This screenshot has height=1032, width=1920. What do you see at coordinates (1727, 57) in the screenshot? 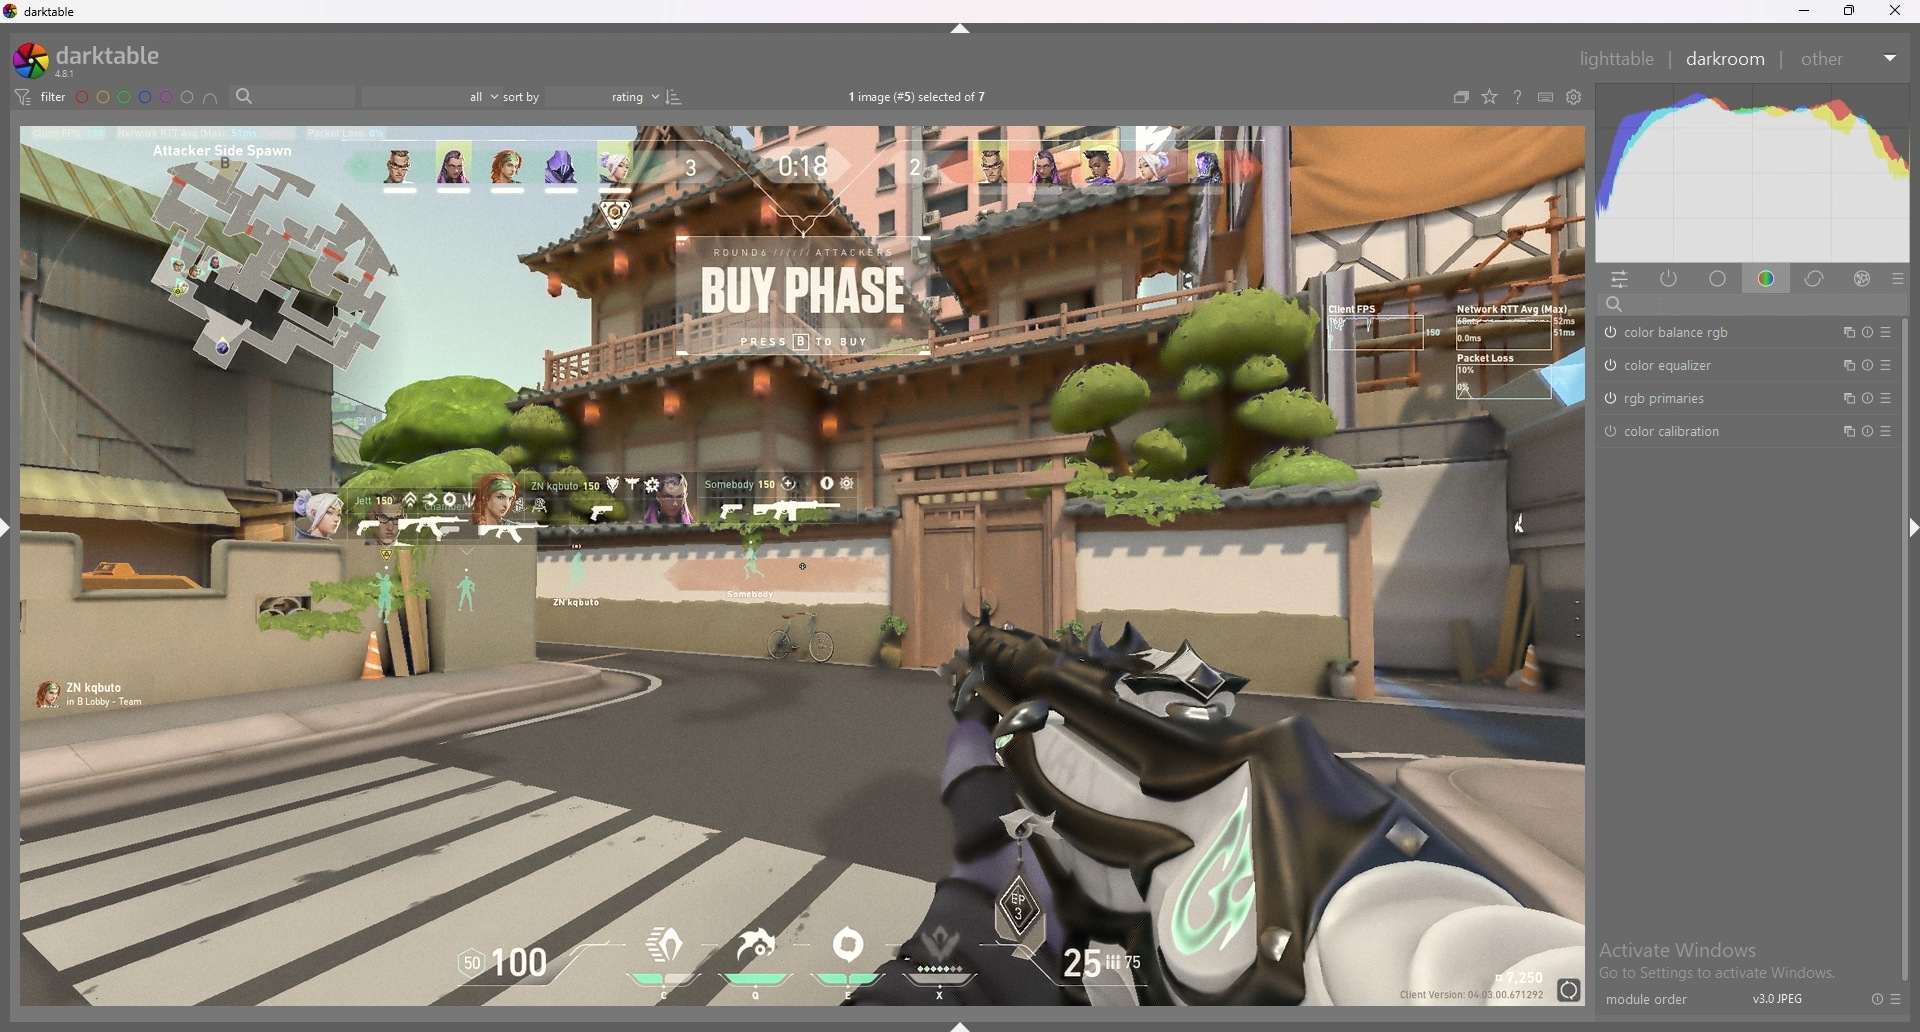
I see `darkroom` at bounding box center [1727, 57].